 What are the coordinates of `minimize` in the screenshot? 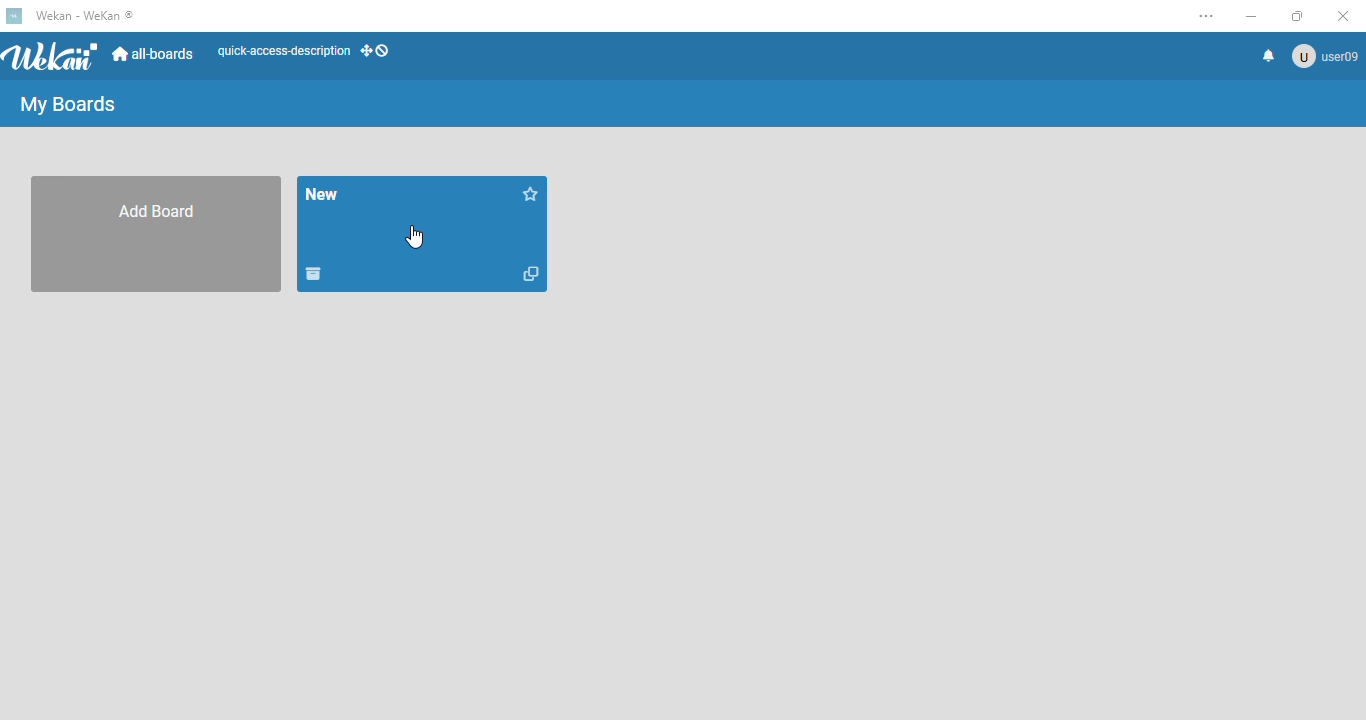 It's located at (1252, 16).